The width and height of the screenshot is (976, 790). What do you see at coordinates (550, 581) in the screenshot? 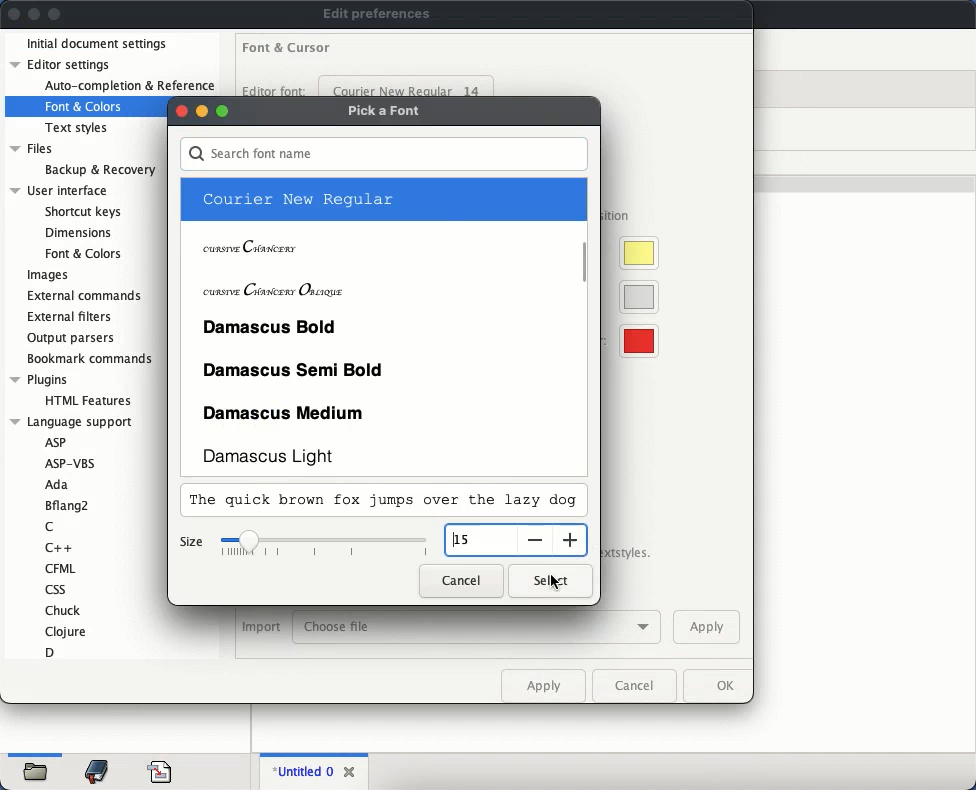
I see `select` at bounding box center [550, 581].